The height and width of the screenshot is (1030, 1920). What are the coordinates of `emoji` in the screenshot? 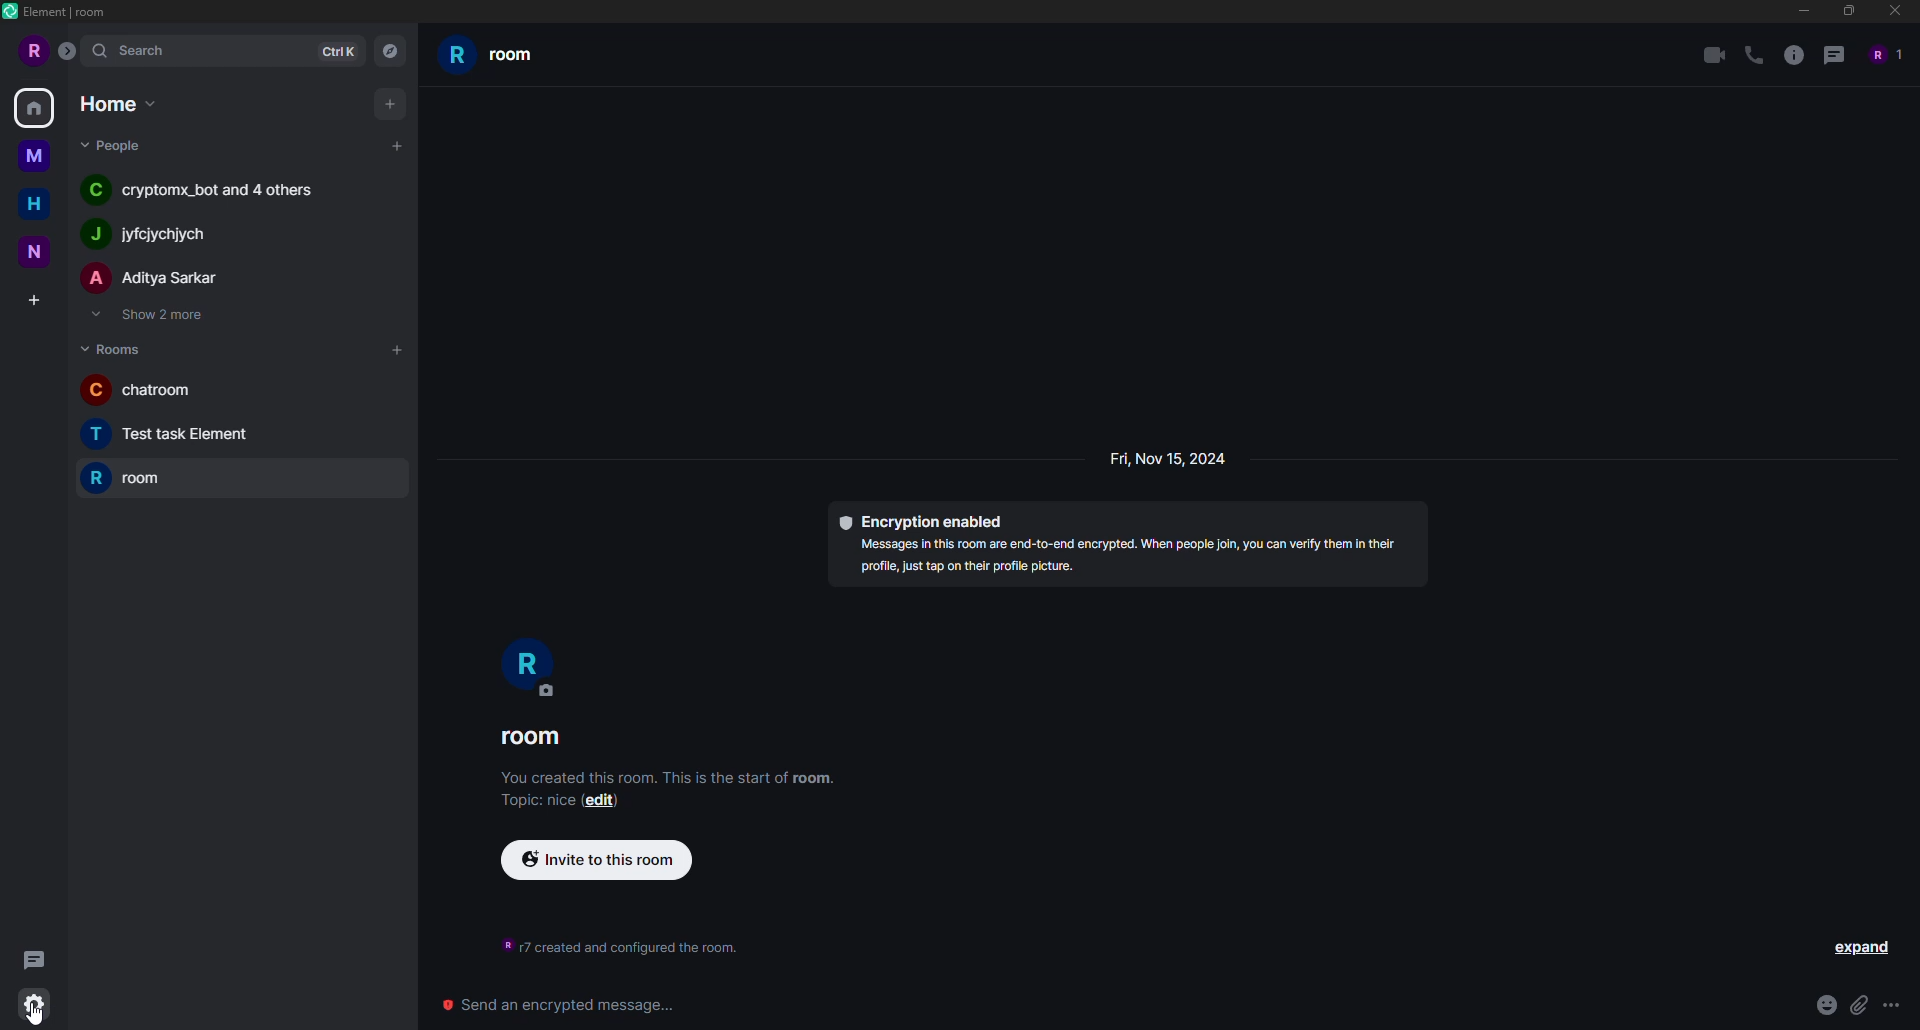 It's located at (1822, 1004).